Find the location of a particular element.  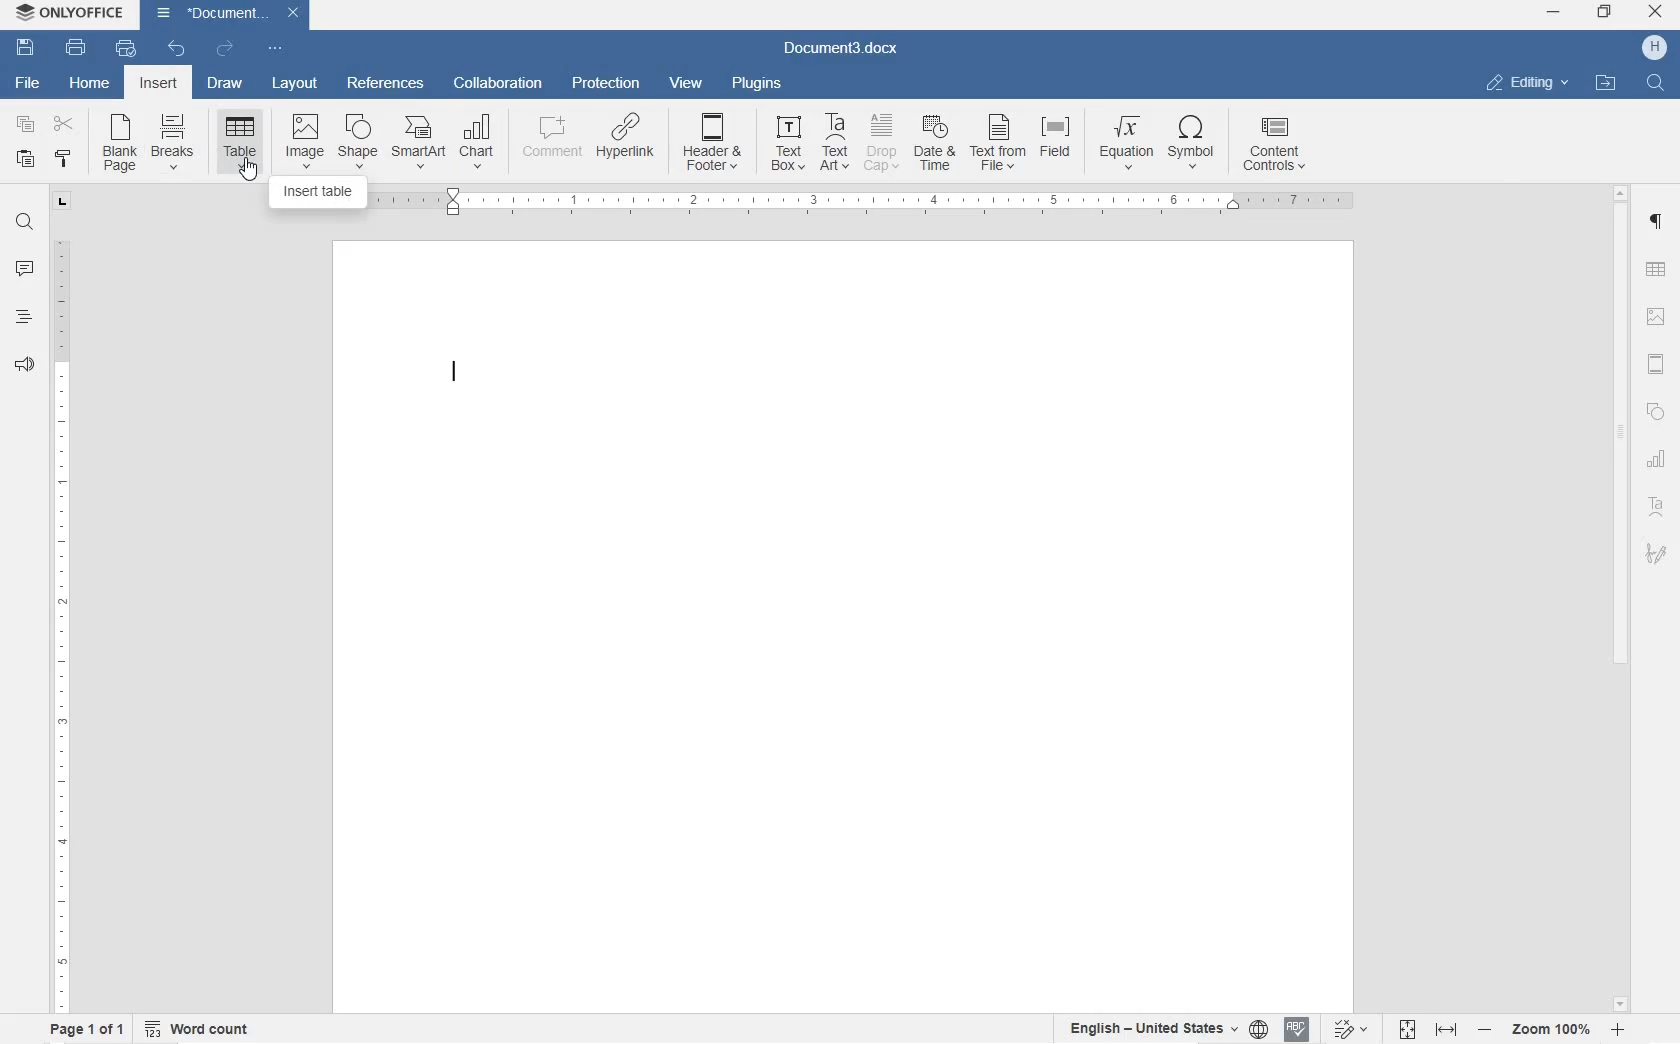

Breaks is located at coordinates (173, 141).